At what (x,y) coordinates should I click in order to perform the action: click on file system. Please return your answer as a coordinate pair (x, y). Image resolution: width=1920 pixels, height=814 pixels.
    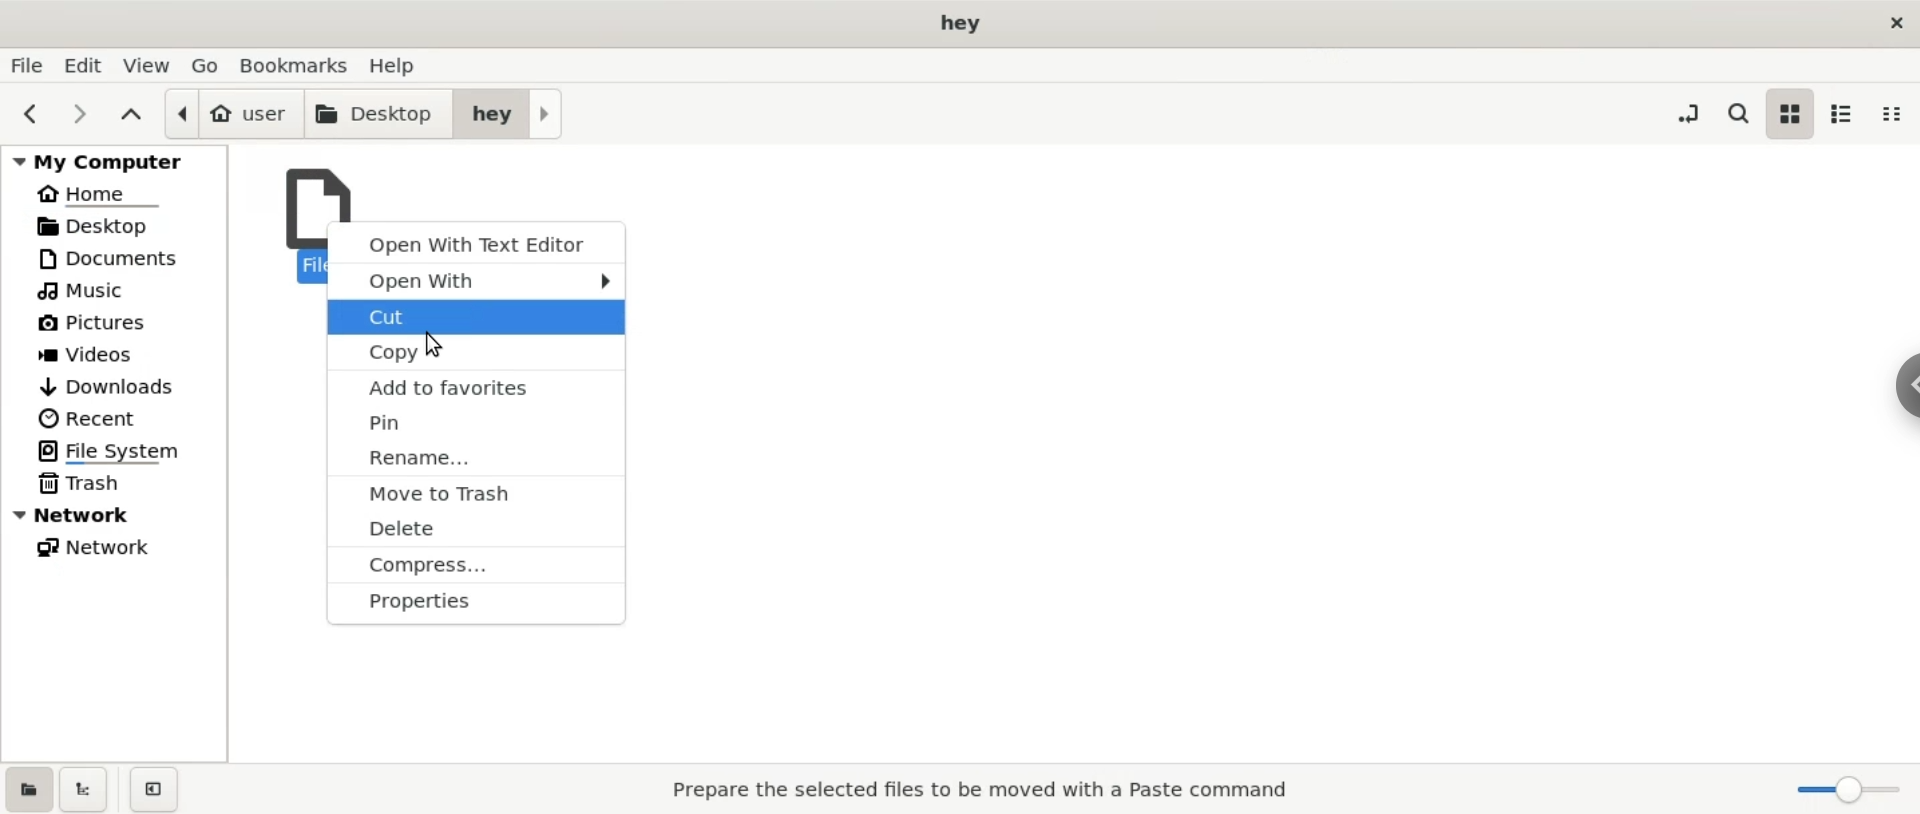
    Looking at the image, I should click on (120, 452).